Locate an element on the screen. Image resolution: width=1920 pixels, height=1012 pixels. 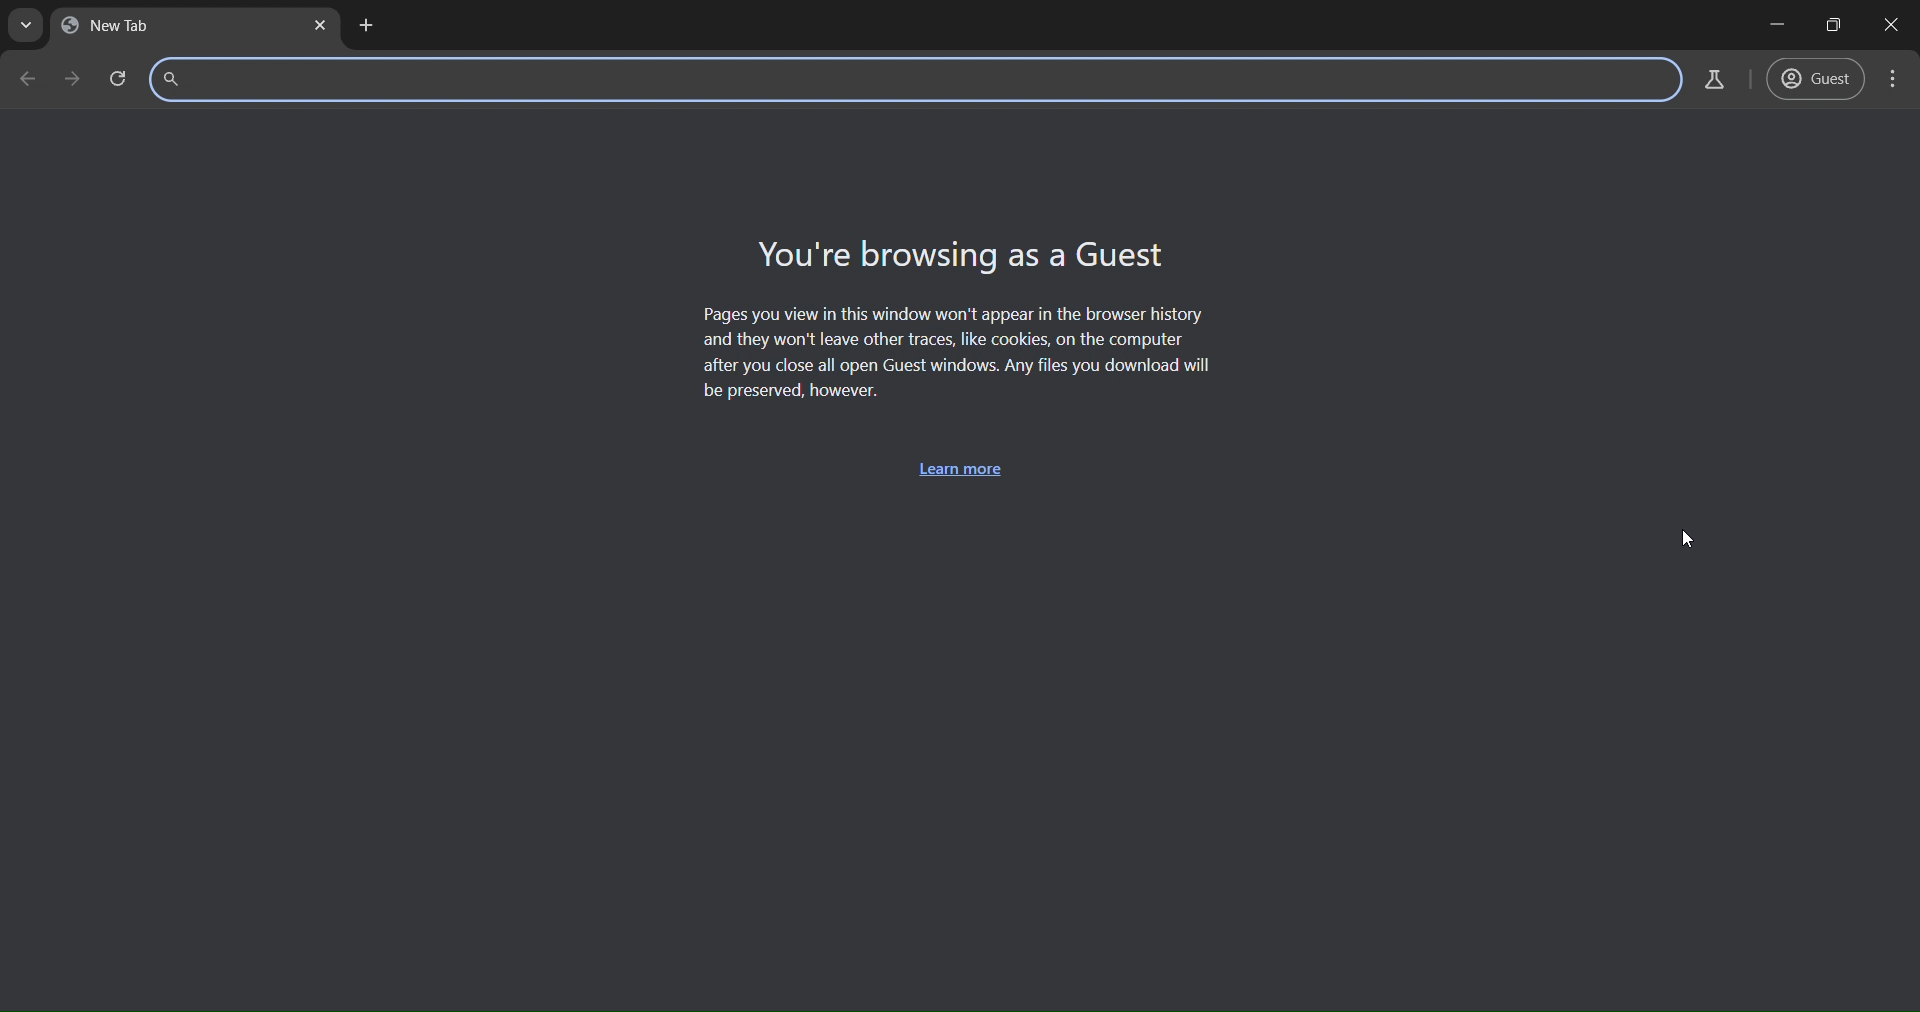
go back one page is located at coordinates (22, 80).